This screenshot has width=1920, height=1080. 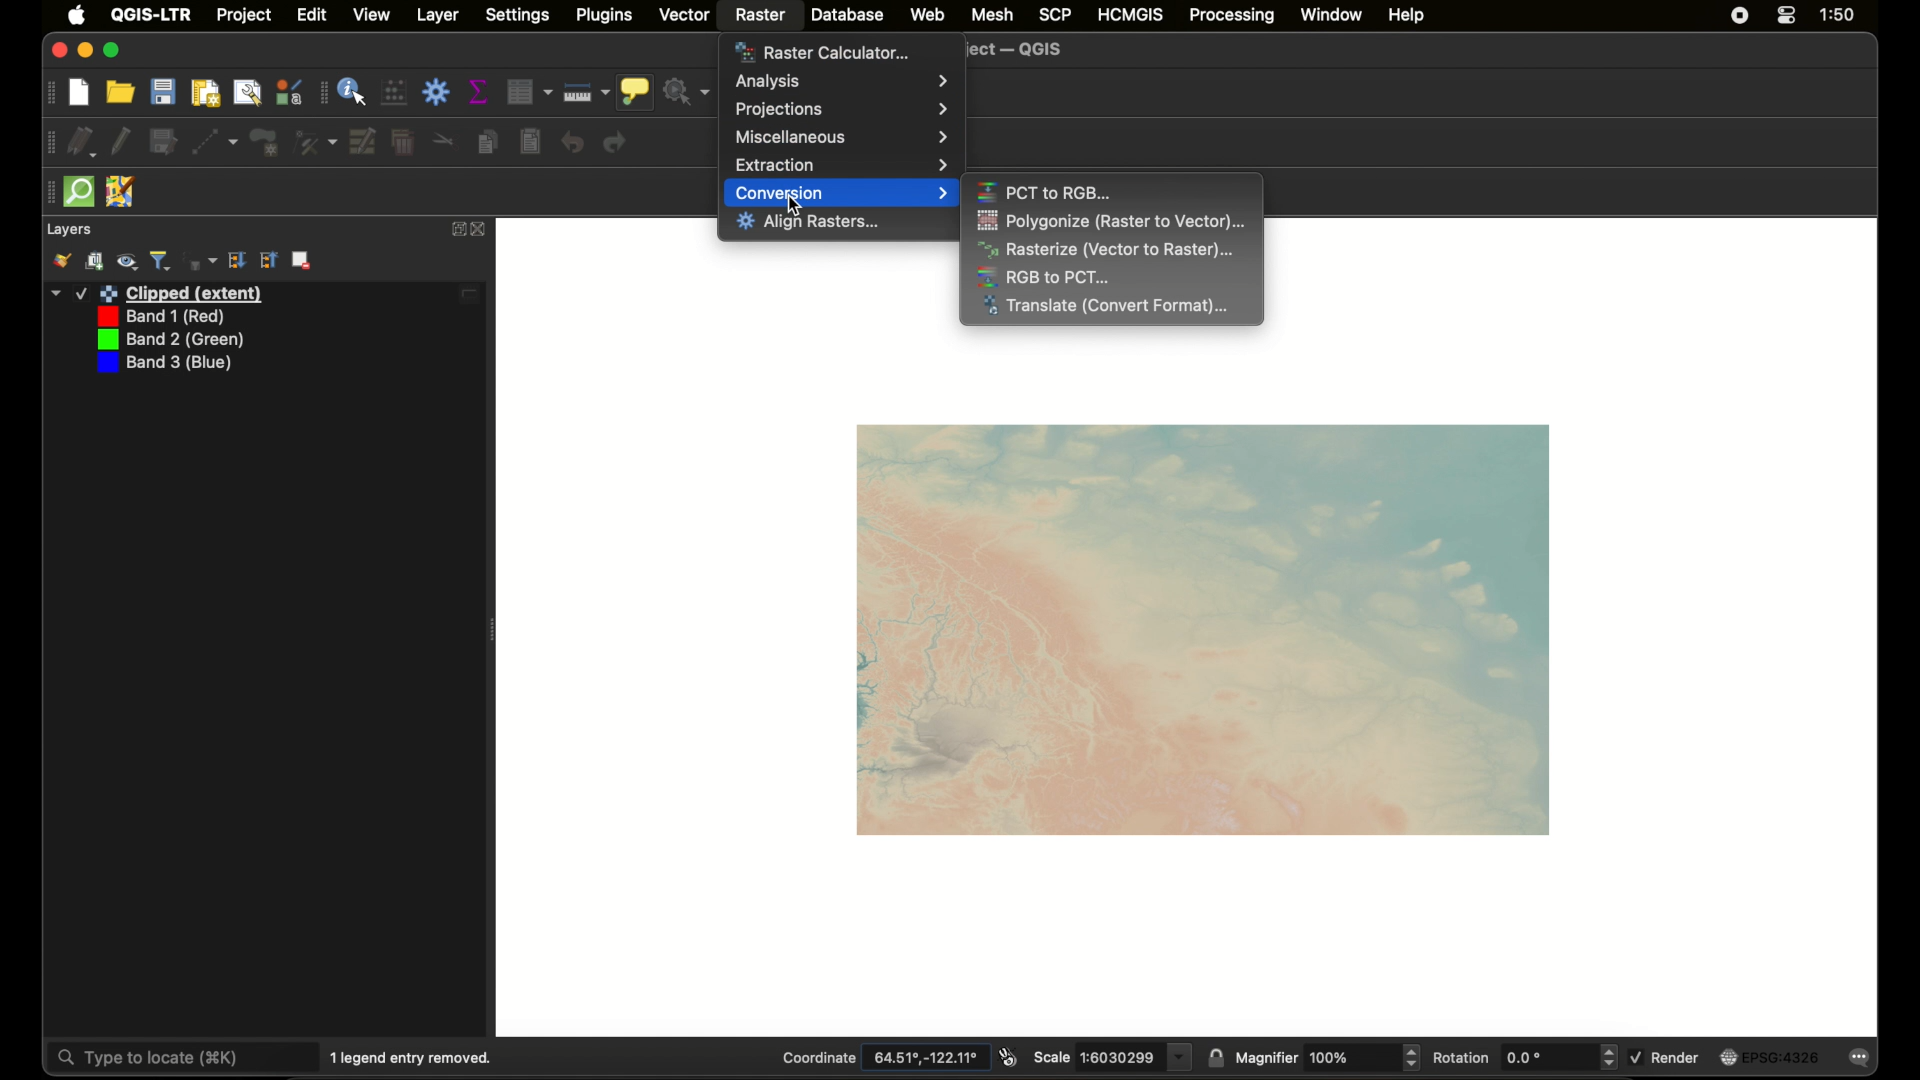 What do you see at coordinates (847, 15) in the screenshot?
I see `database` at bounding box center [847, 15].